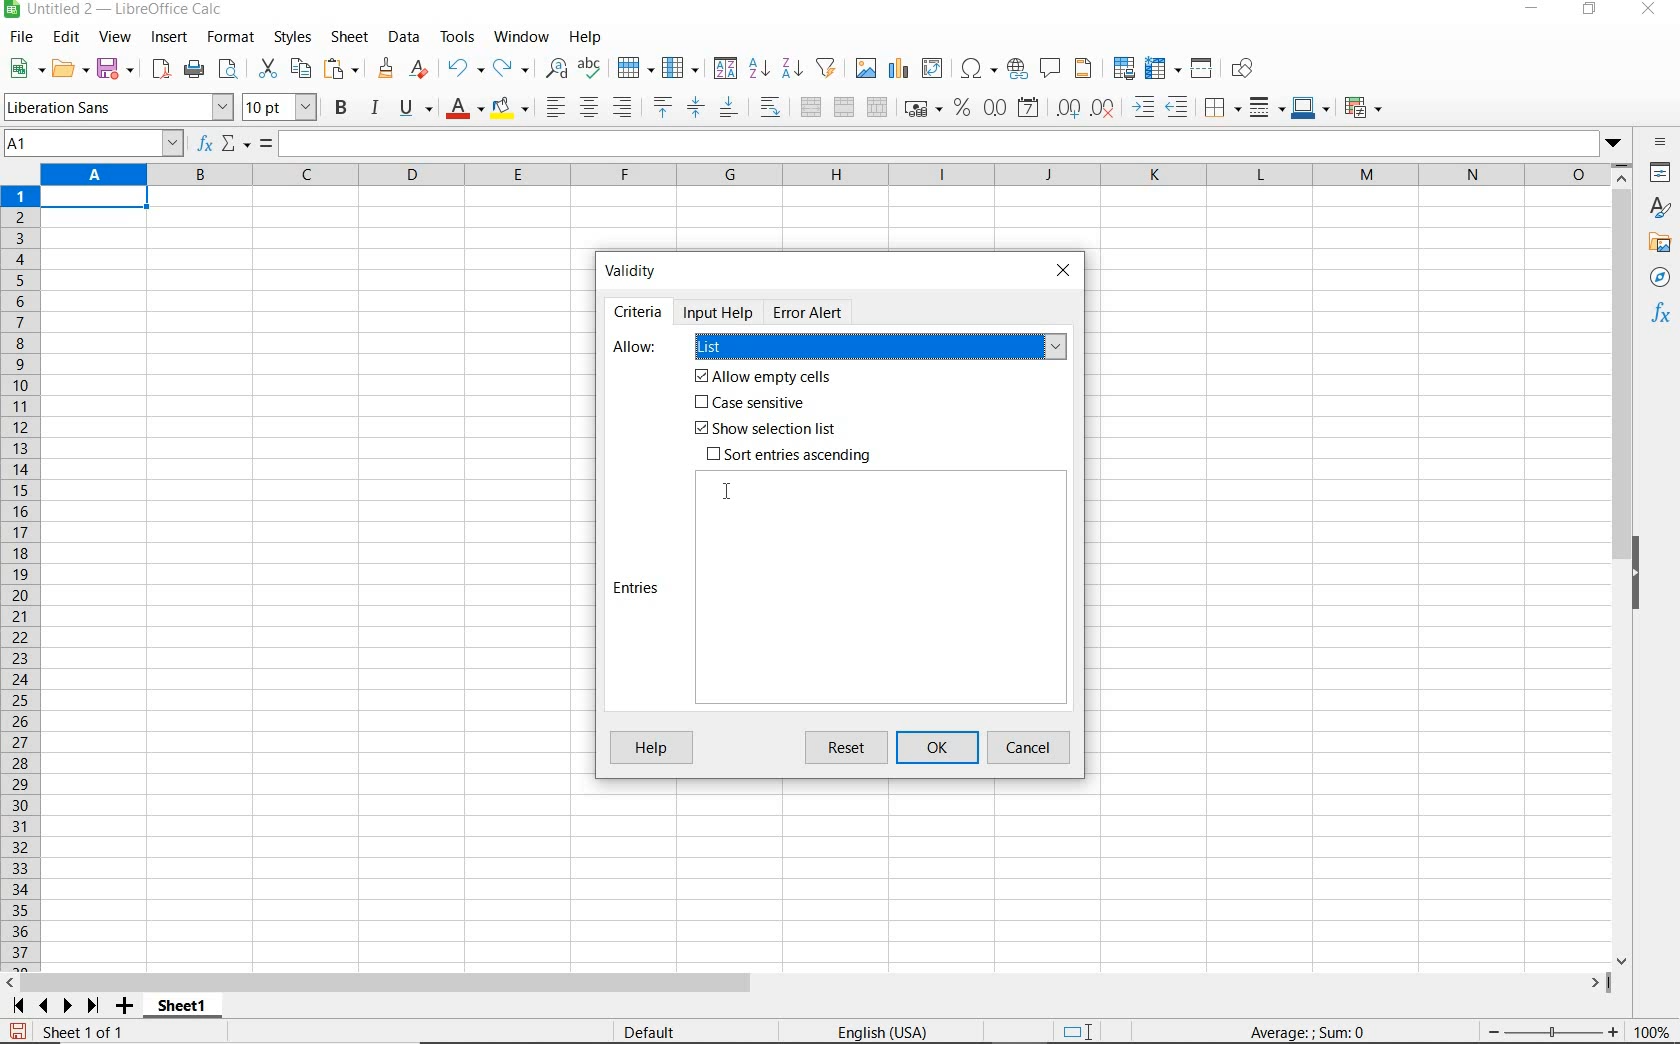 The width and height of the screenshot is (1680, 1044). I want to click on select function, so click(236, 145).